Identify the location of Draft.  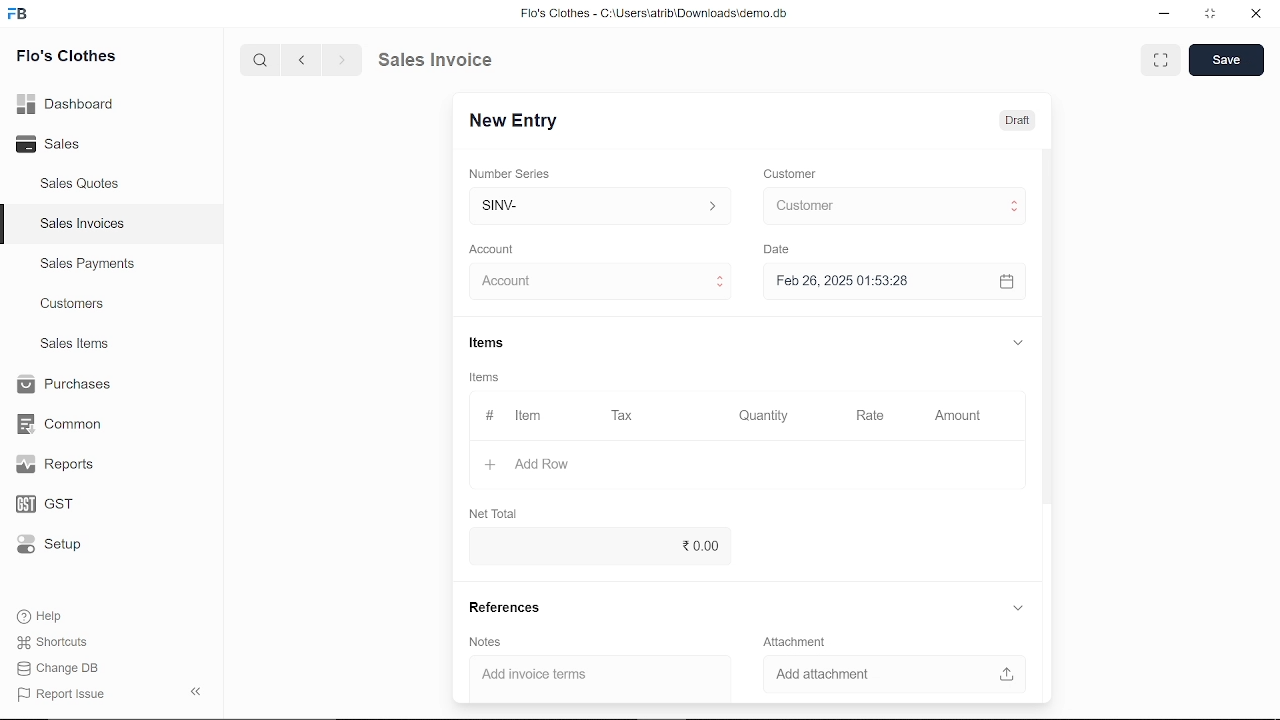
(1006, 119).